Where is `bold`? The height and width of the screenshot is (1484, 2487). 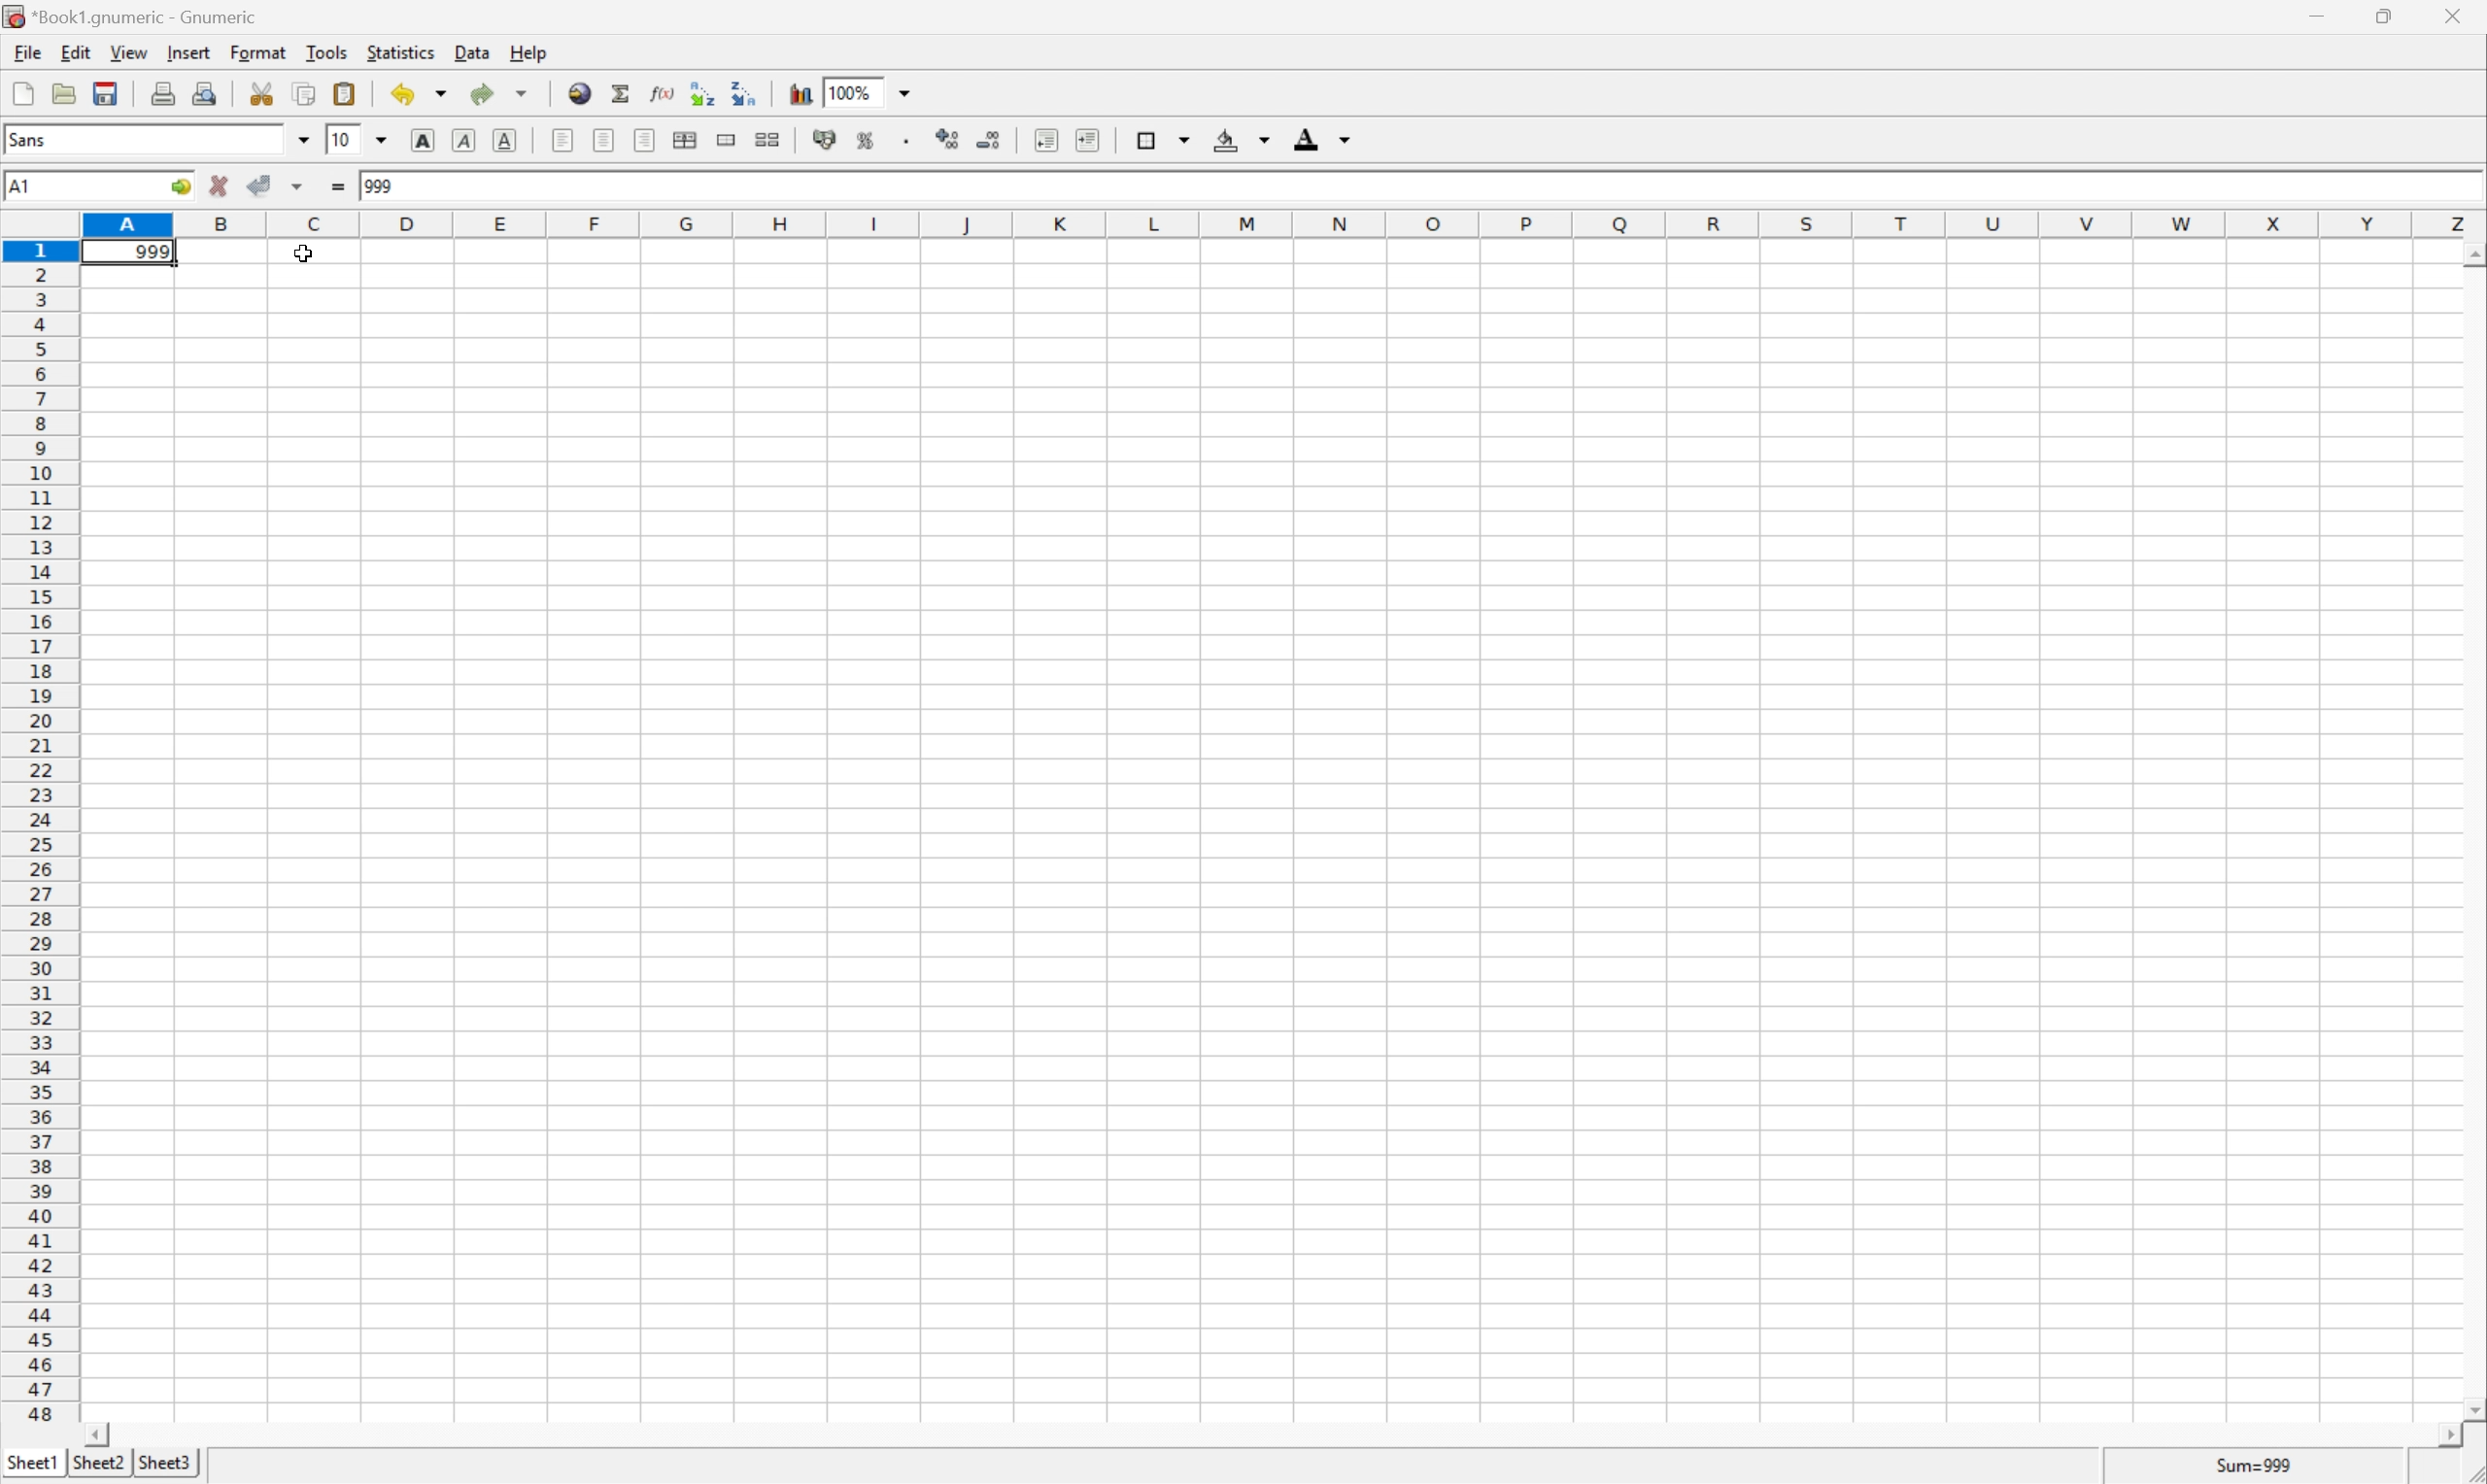 bold is located at coordinates (428, 138).